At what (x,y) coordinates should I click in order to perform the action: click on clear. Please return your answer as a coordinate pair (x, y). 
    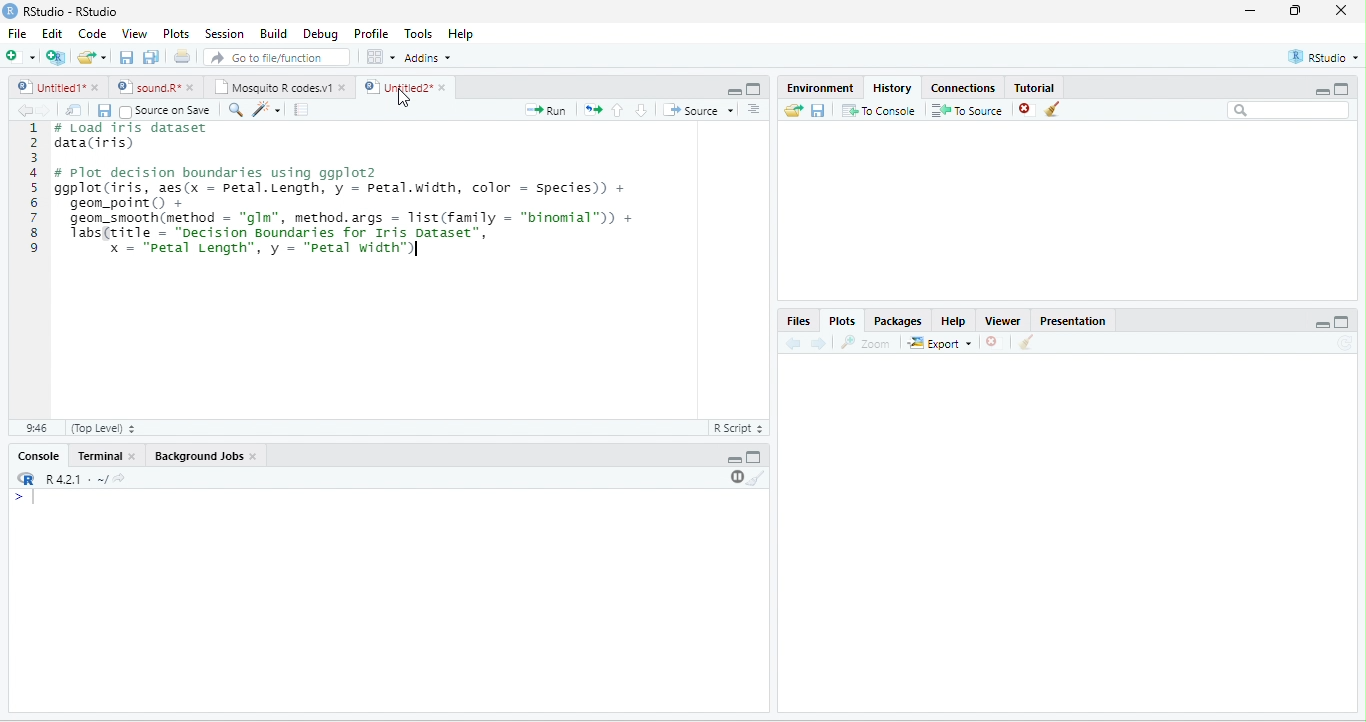
    Looking at the image, I should click on (1052, 109).